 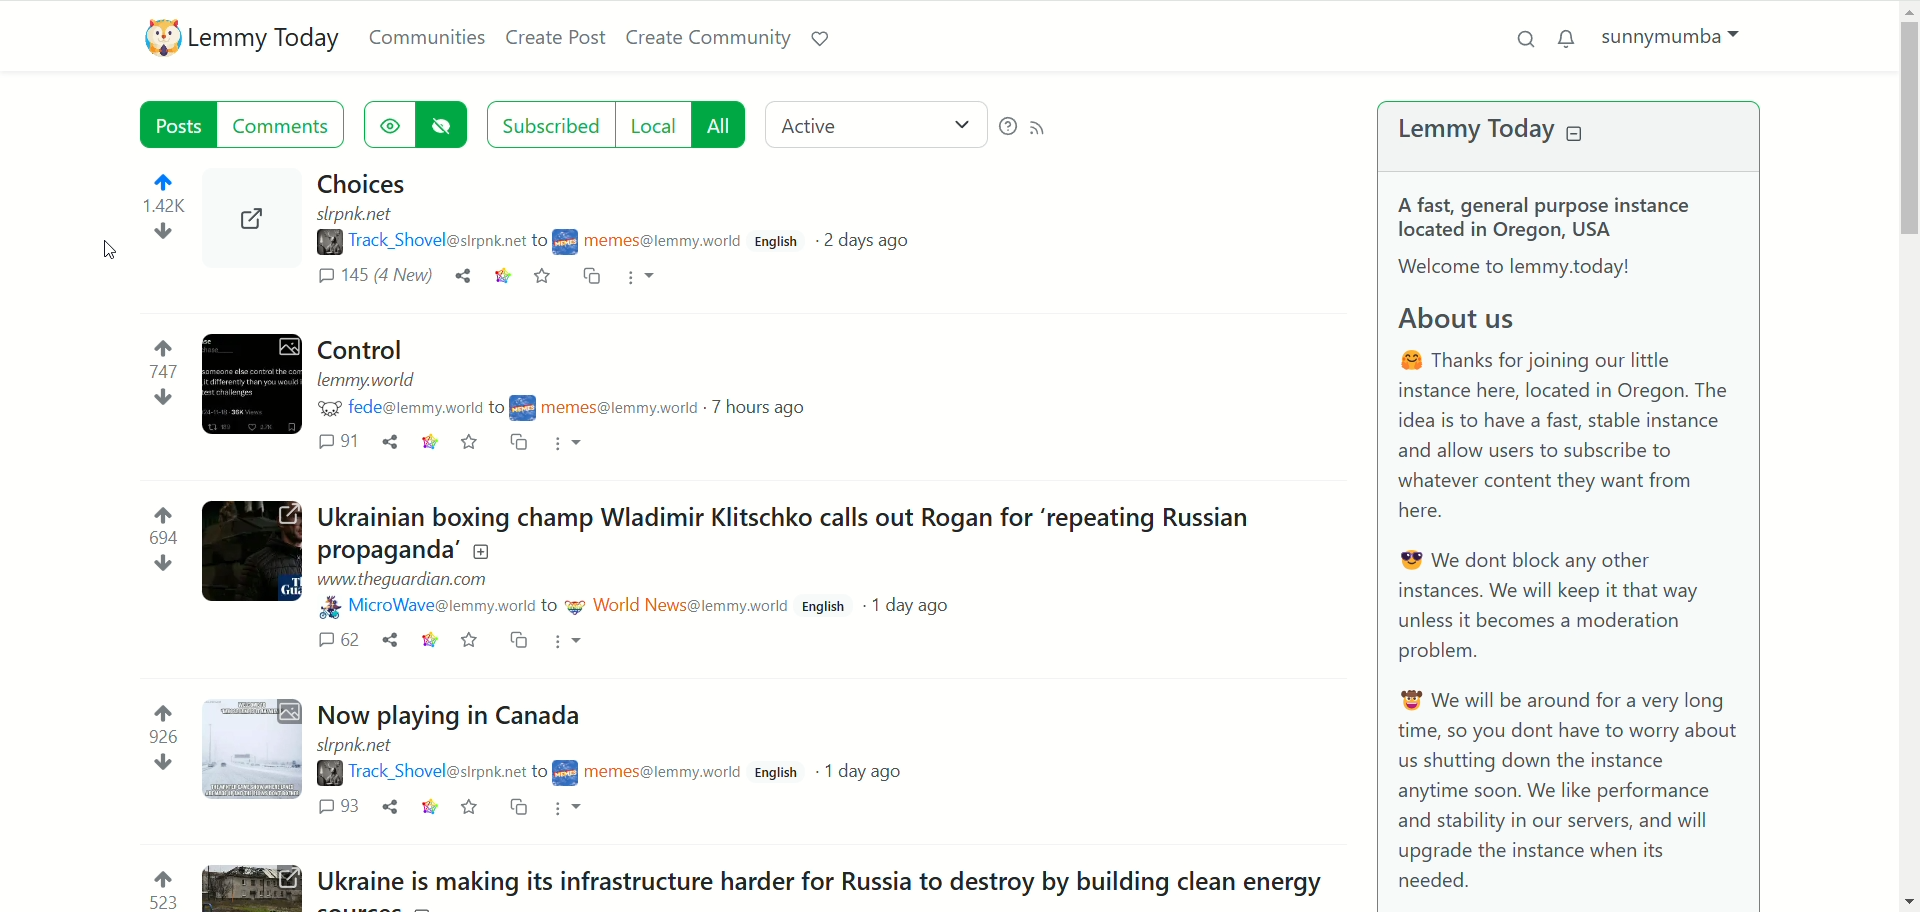 I want to click on more, so click(x=570, y=810).